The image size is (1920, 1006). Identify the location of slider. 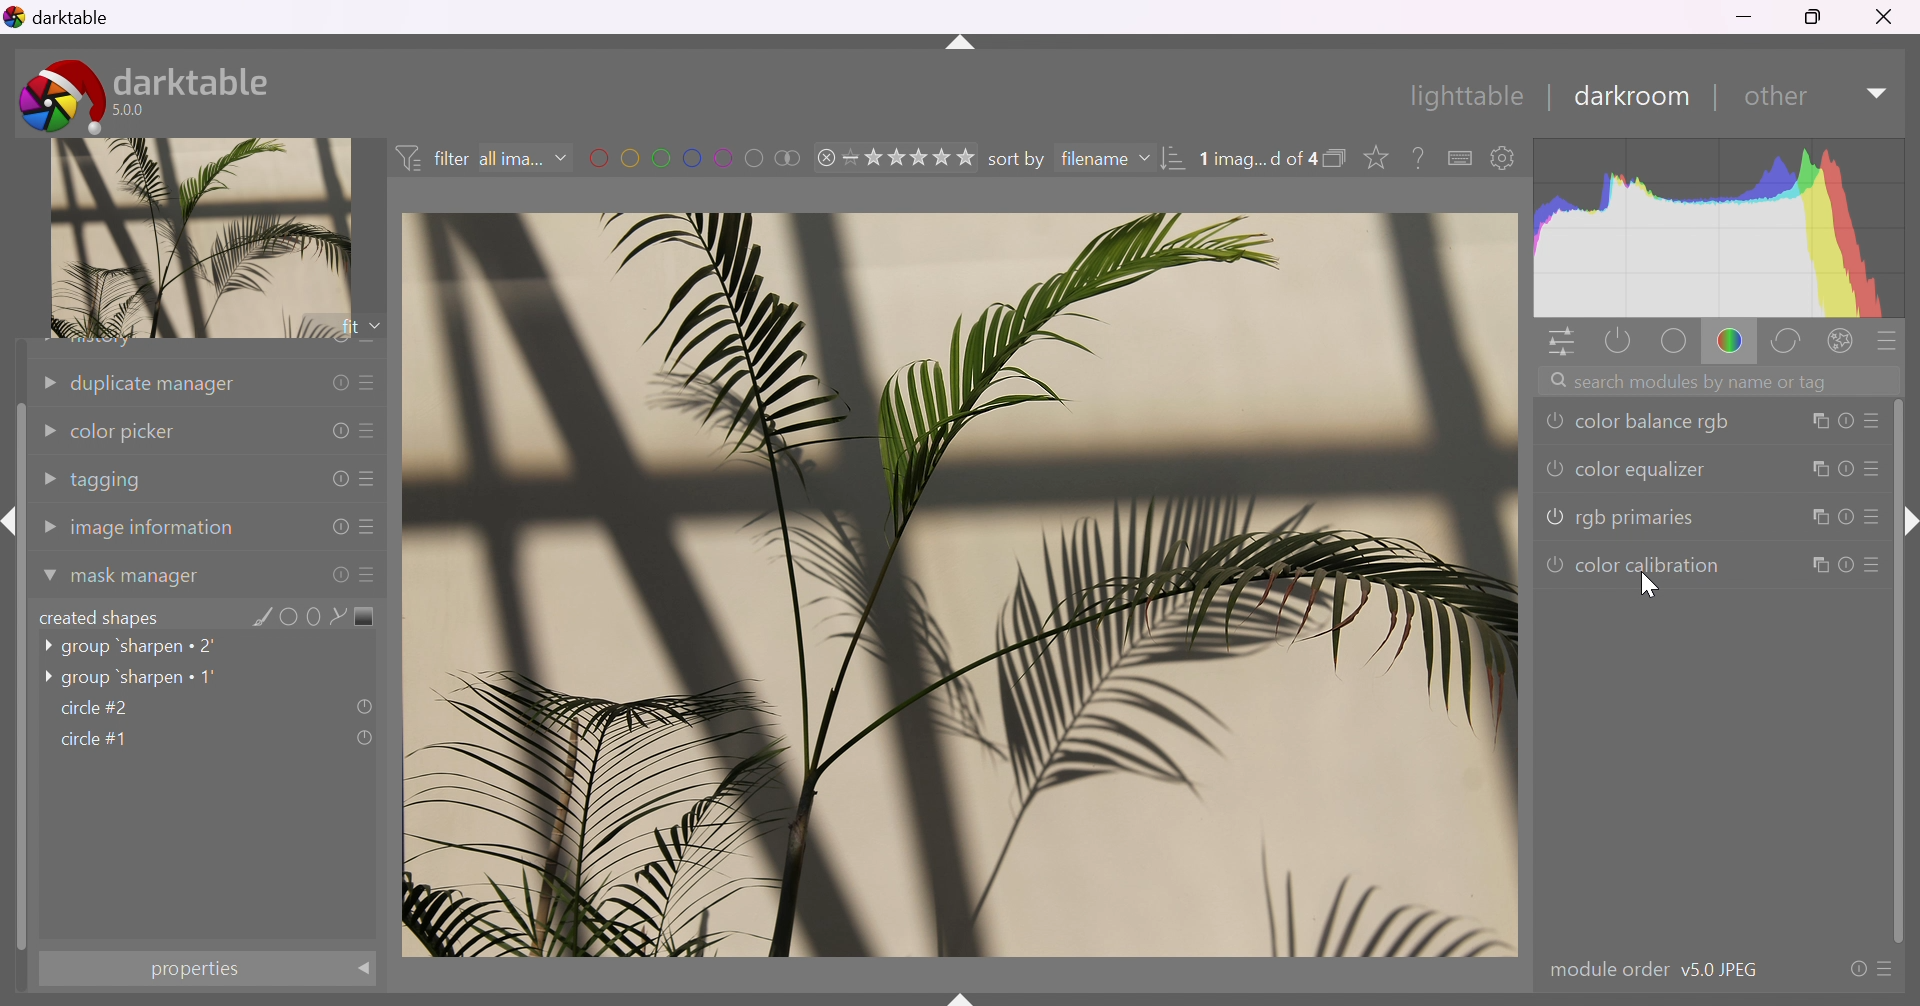
(1904, 673).